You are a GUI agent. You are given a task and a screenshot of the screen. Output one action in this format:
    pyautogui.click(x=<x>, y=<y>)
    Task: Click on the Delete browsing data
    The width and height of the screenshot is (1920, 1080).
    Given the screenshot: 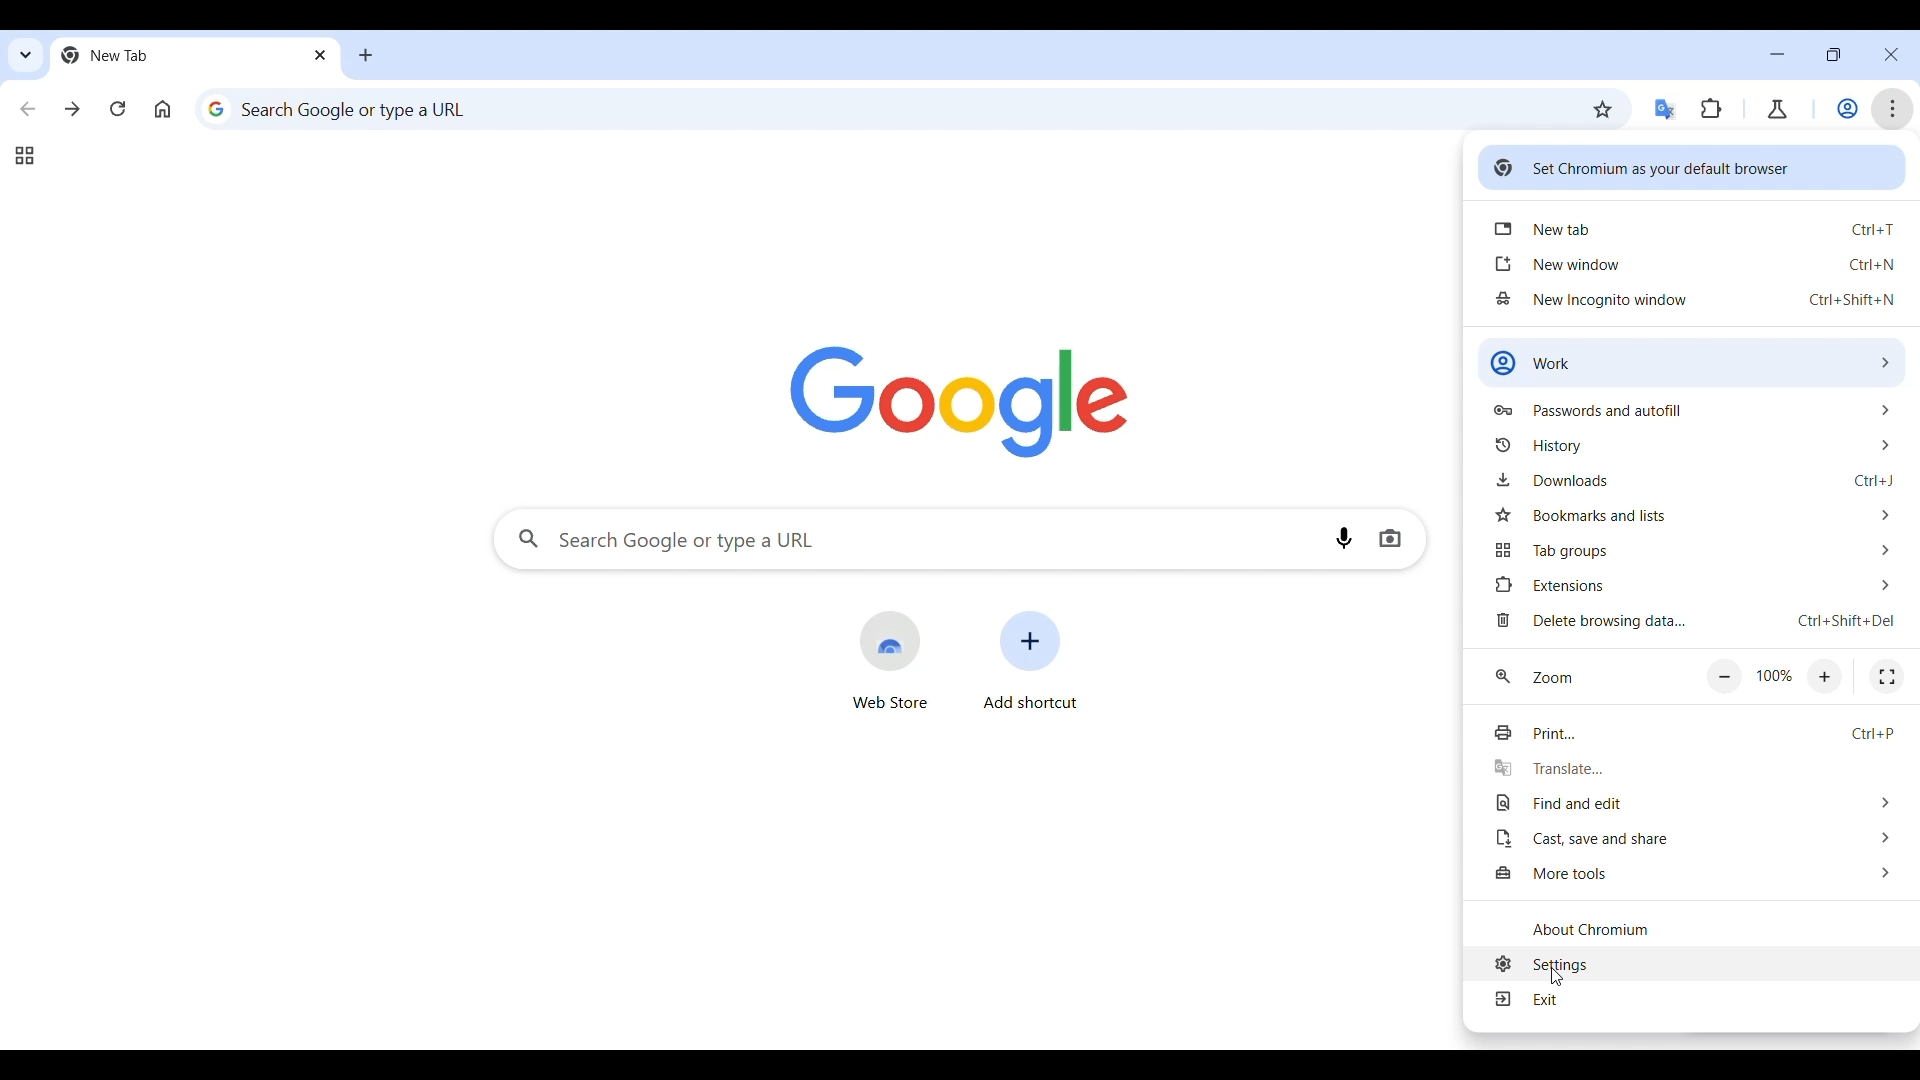 What is the action you would take?
    pyautogui.click(x=1694, y=620)
    